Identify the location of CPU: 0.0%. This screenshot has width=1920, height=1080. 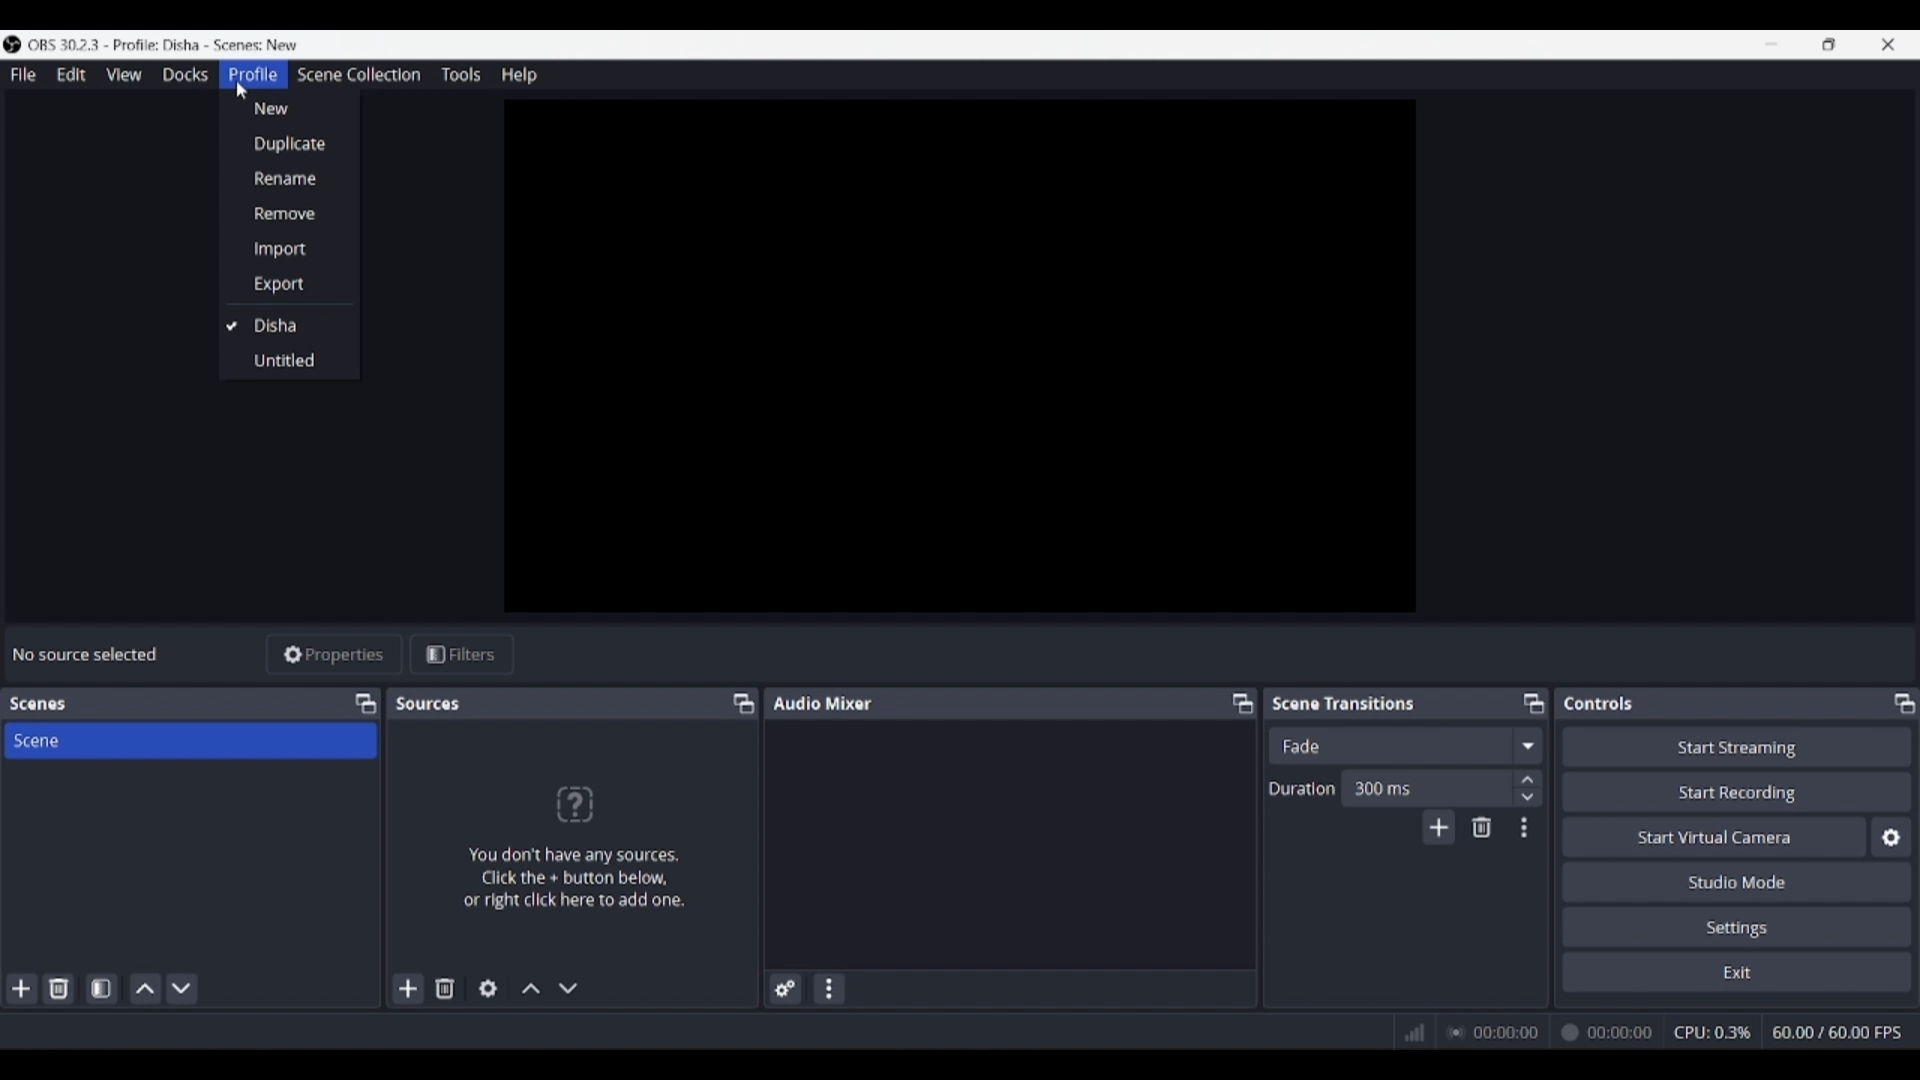
(1718, 1034).